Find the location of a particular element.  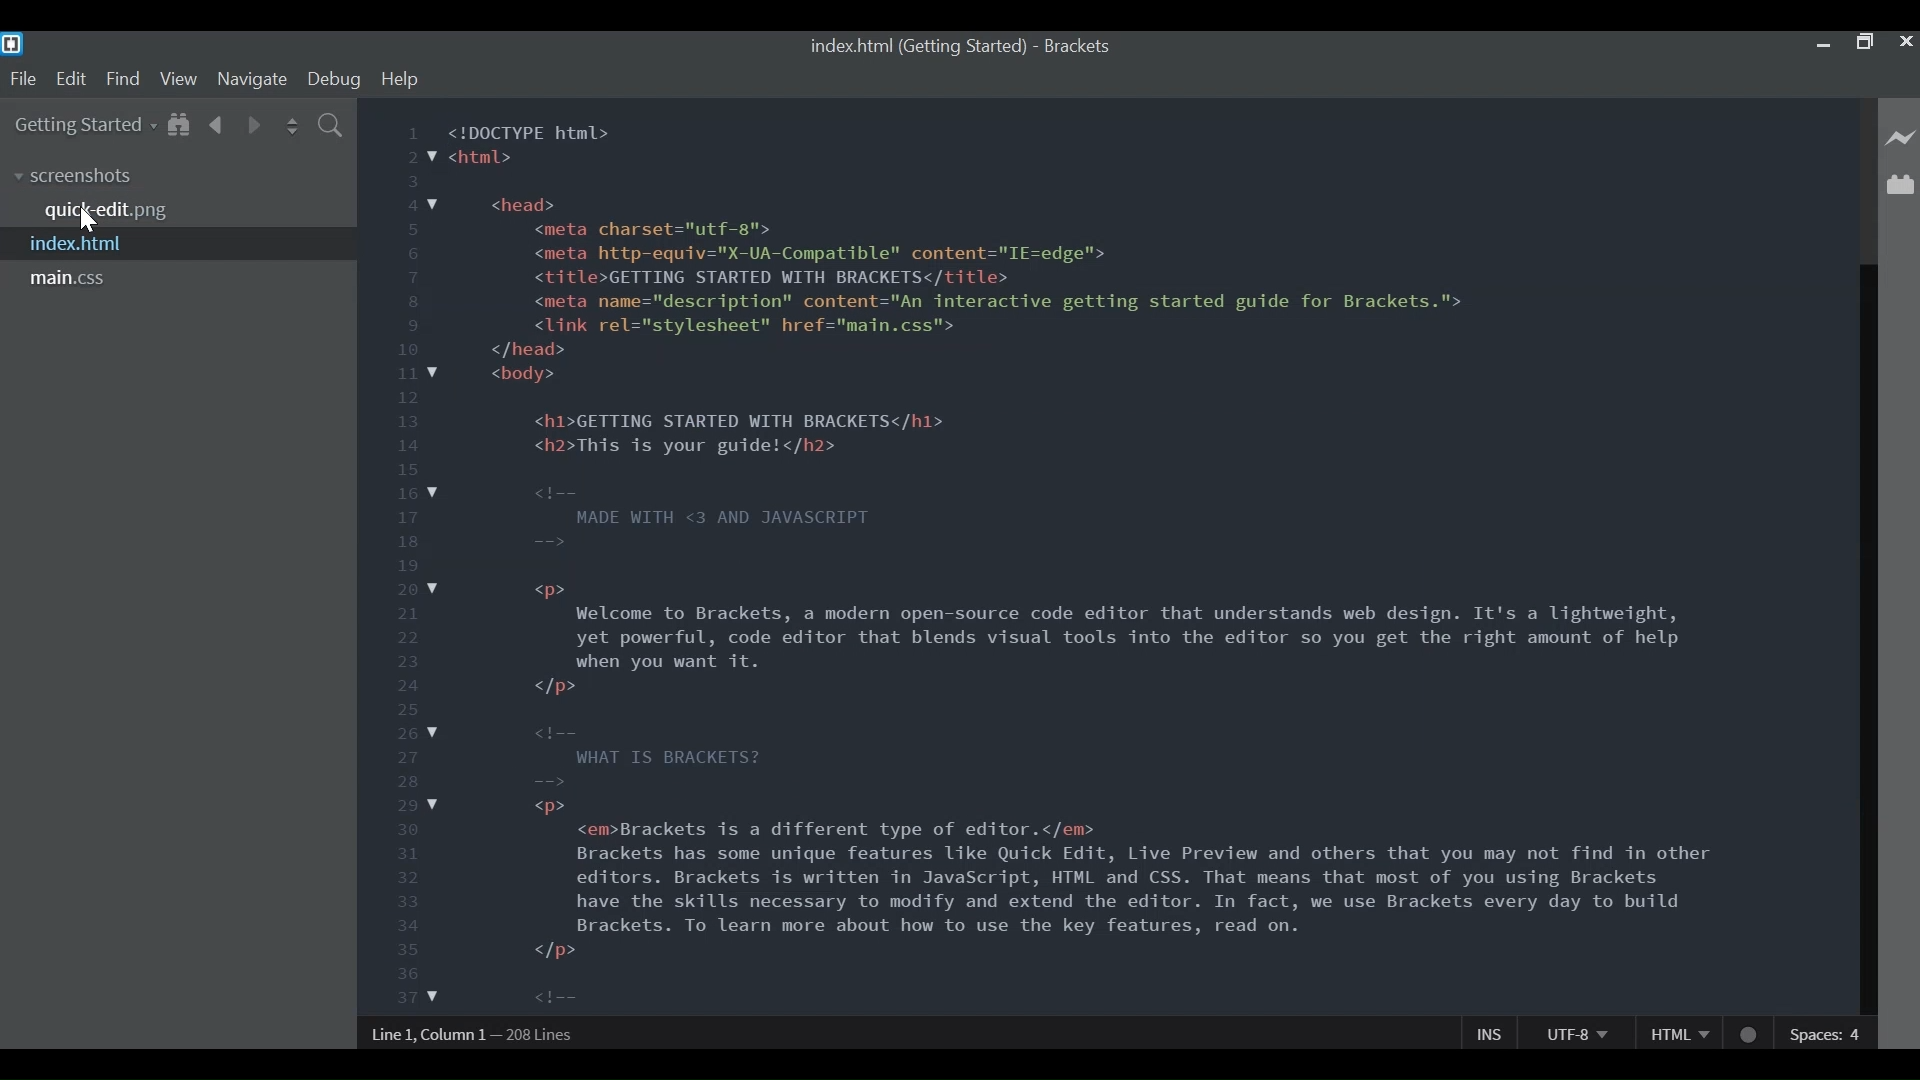

Navigate is located at coordinates (253, 79).